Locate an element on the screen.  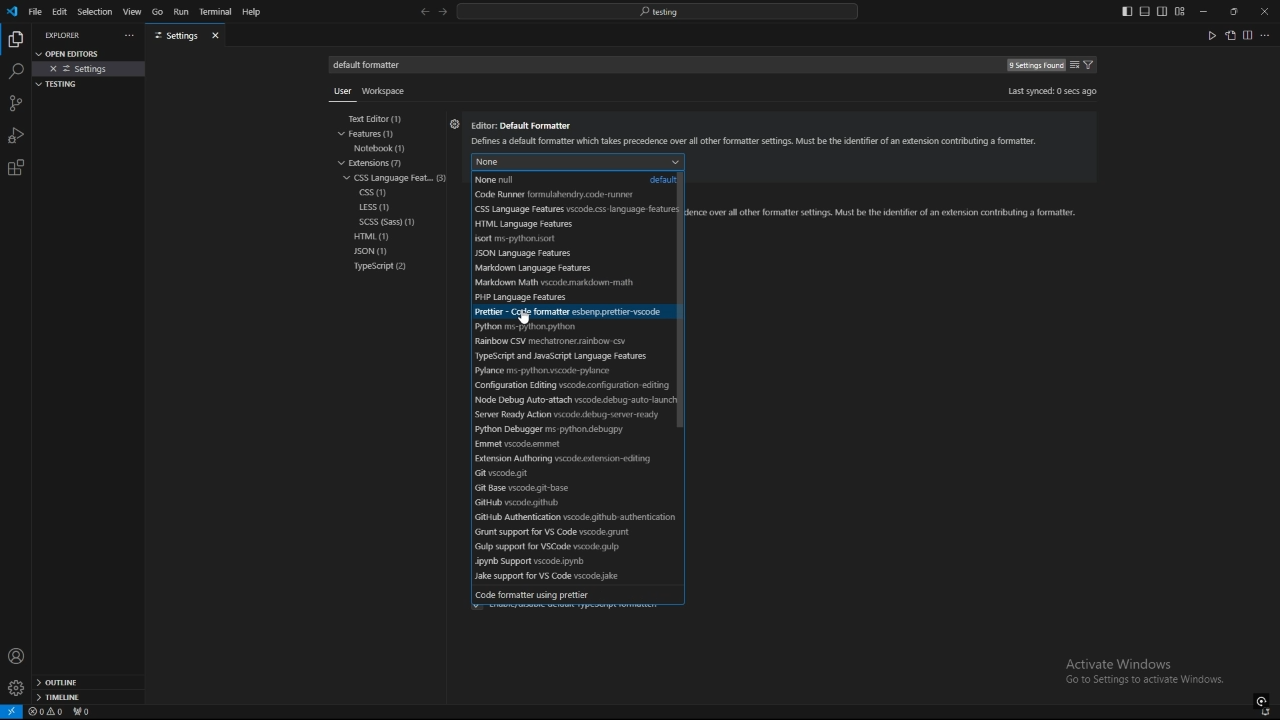
markdown math is located at coordinates (559, 284).